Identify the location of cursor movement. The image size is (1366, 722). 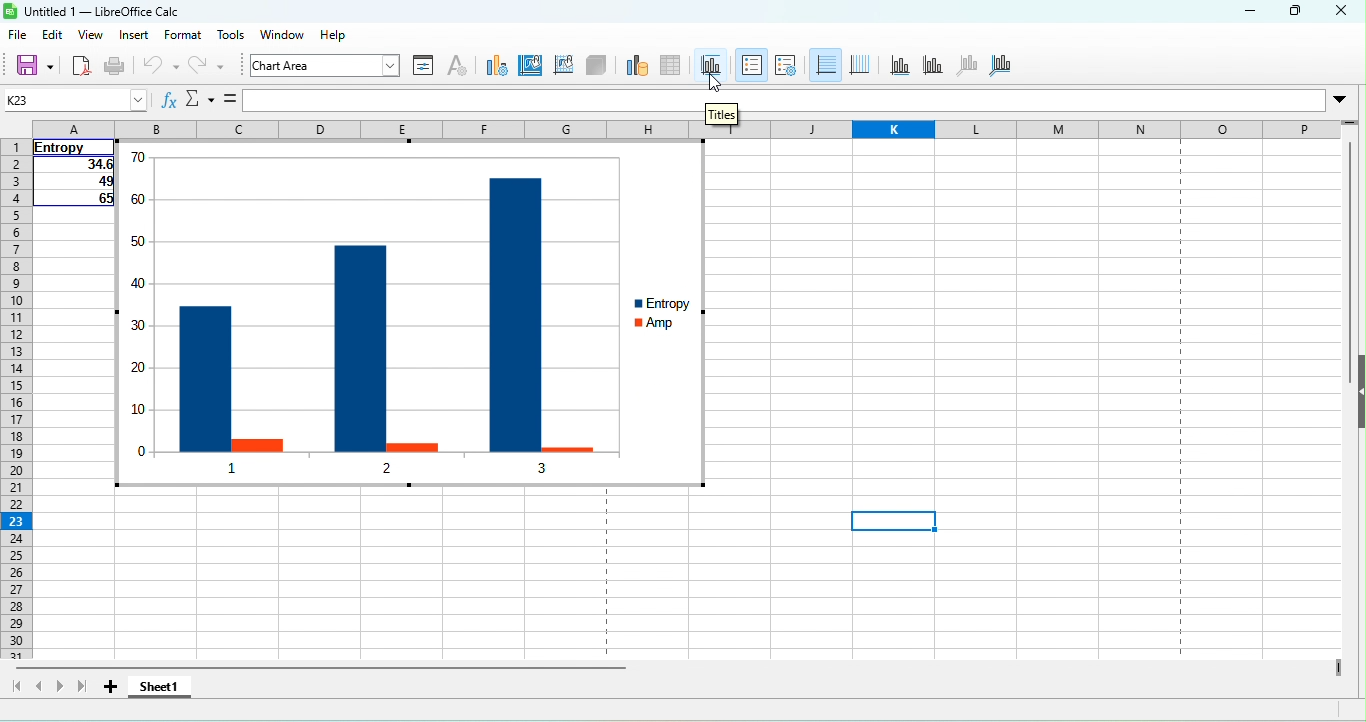
(711, 78).